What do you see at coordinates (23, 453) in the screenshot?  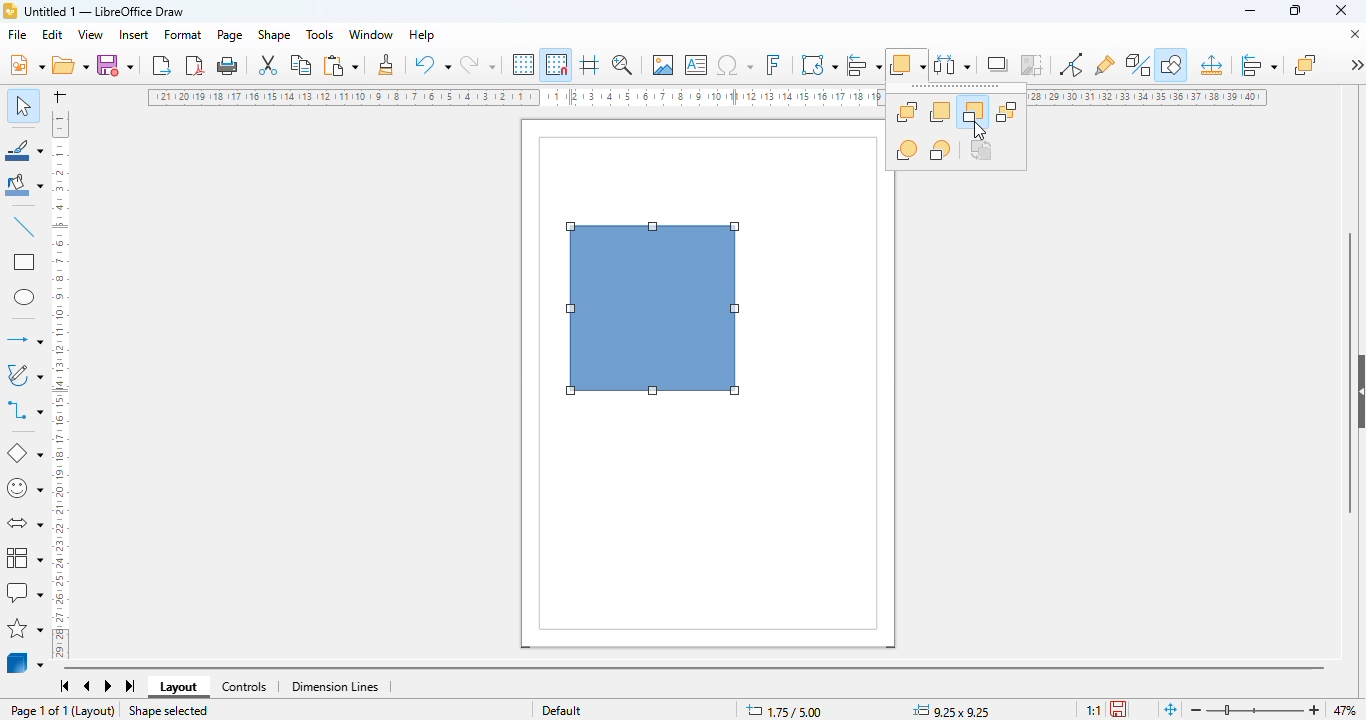 I see `basic shapes` at bounding box center [23, 453].